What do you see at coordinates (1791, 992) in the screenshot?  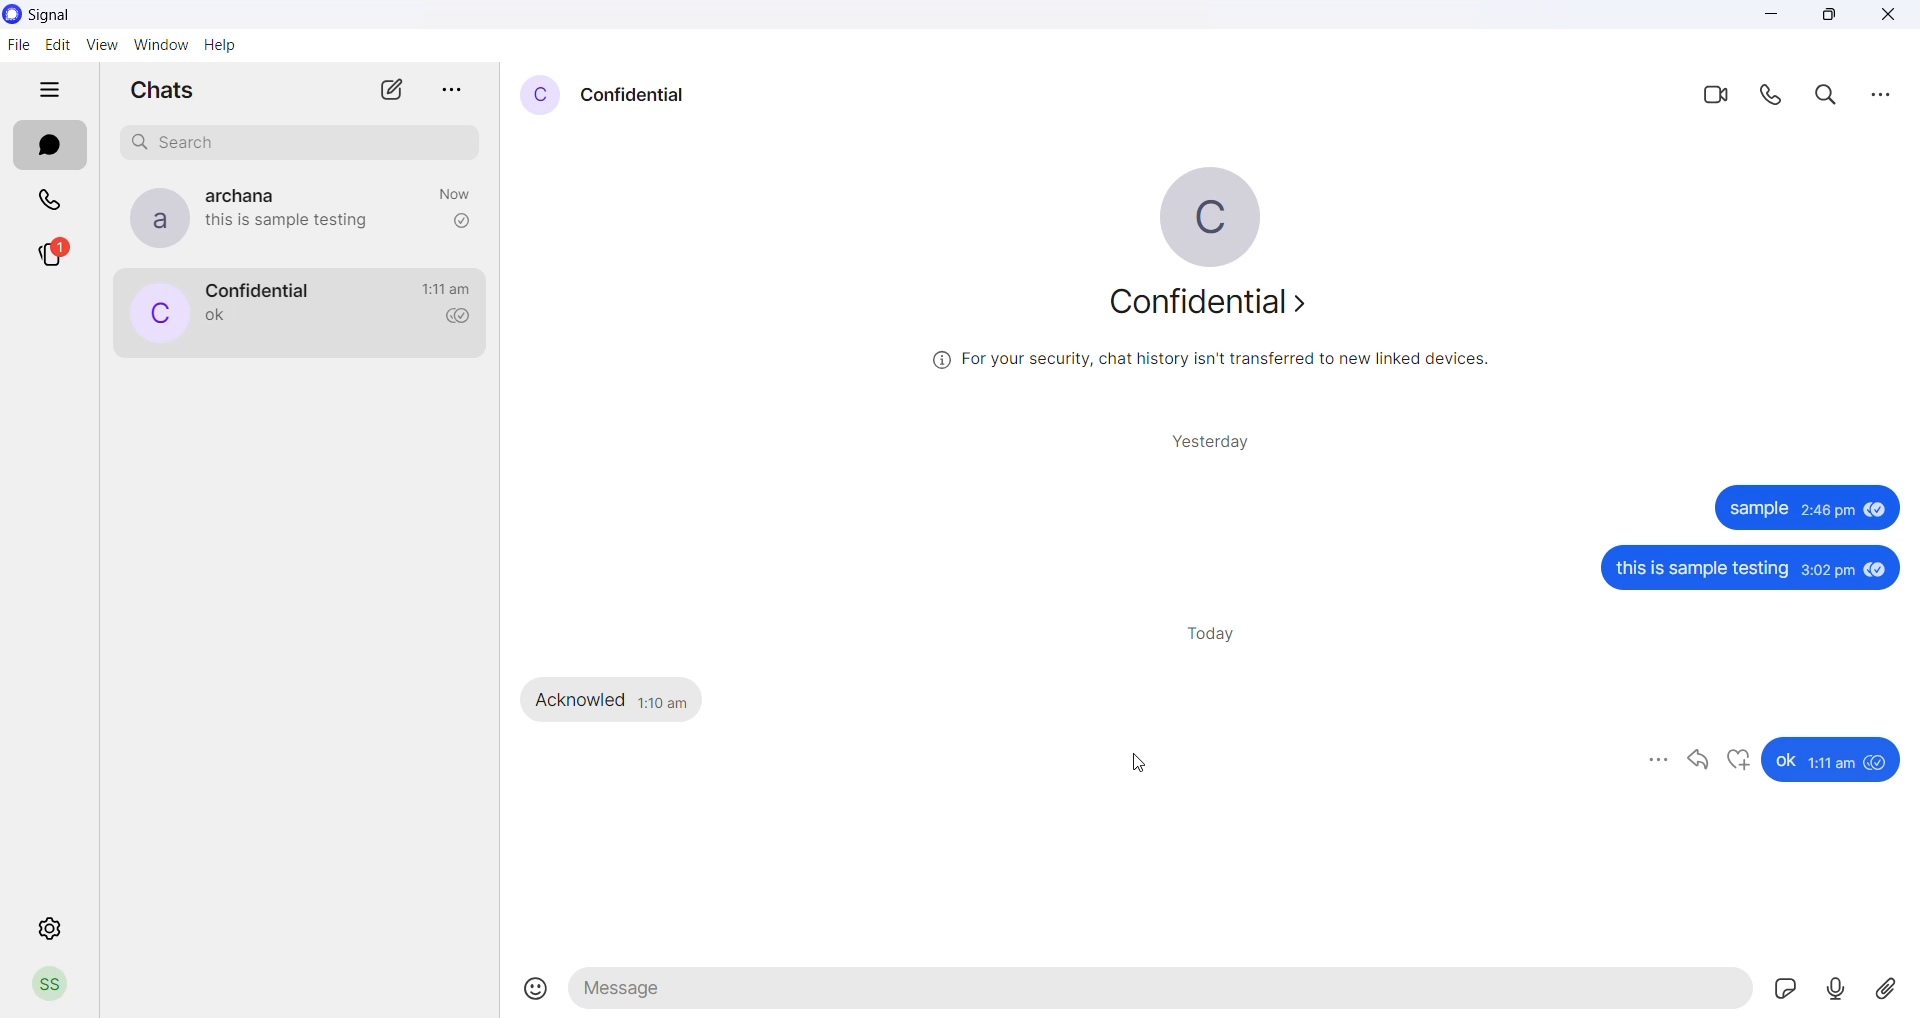 I see `sticker` at bounding box center [1791, 992].